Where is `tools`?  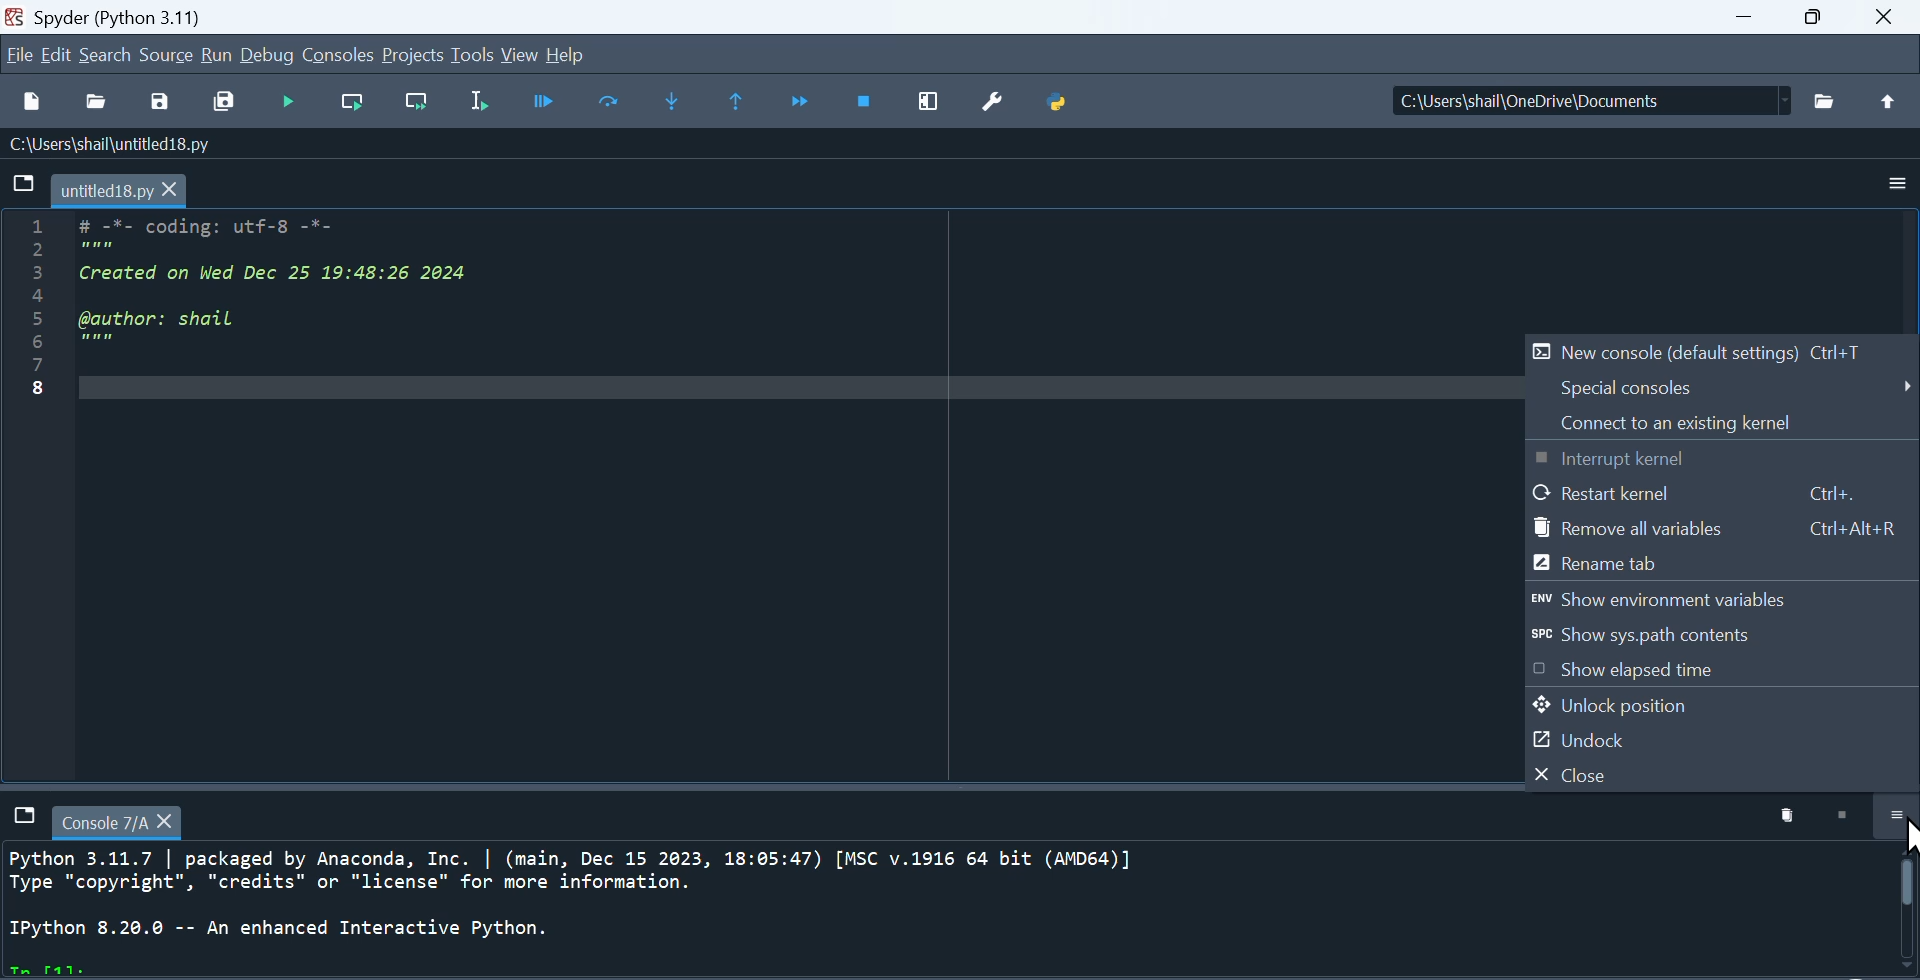 tools is located at coordinates (470, 55).